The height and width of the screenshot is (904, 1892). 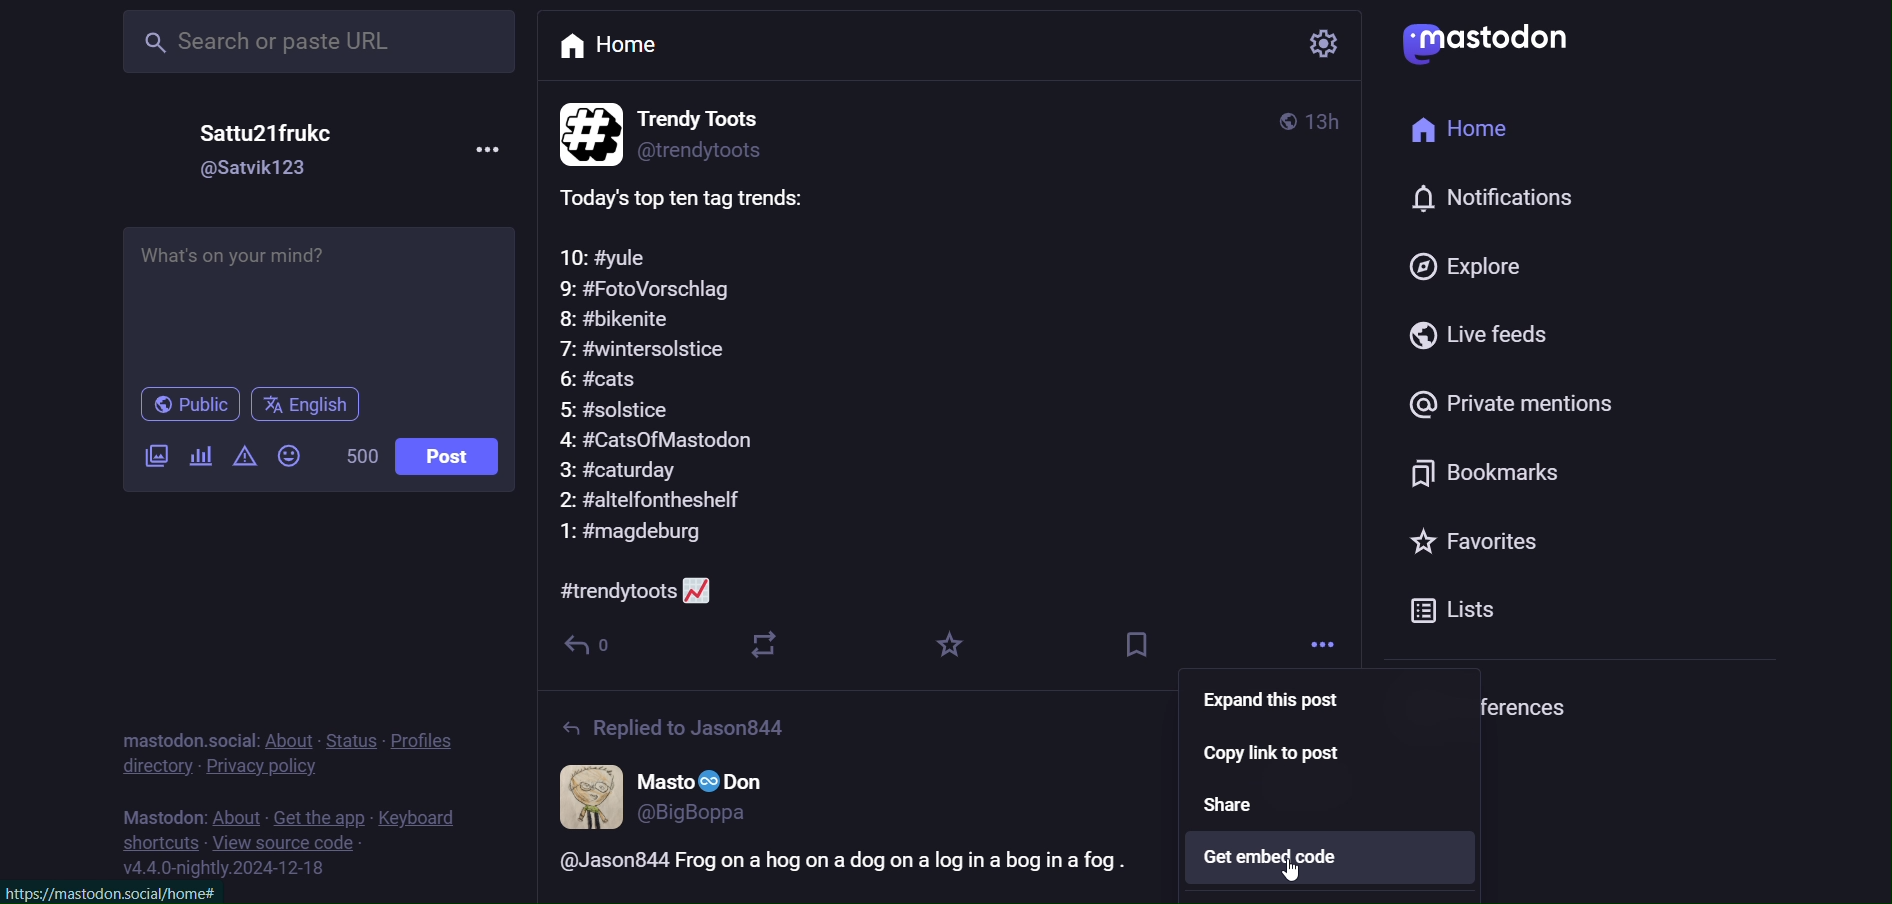 What do you see at coordinates (1276, 118) in the screenshot?
I see `global post` at bounding box center [1276, 118].